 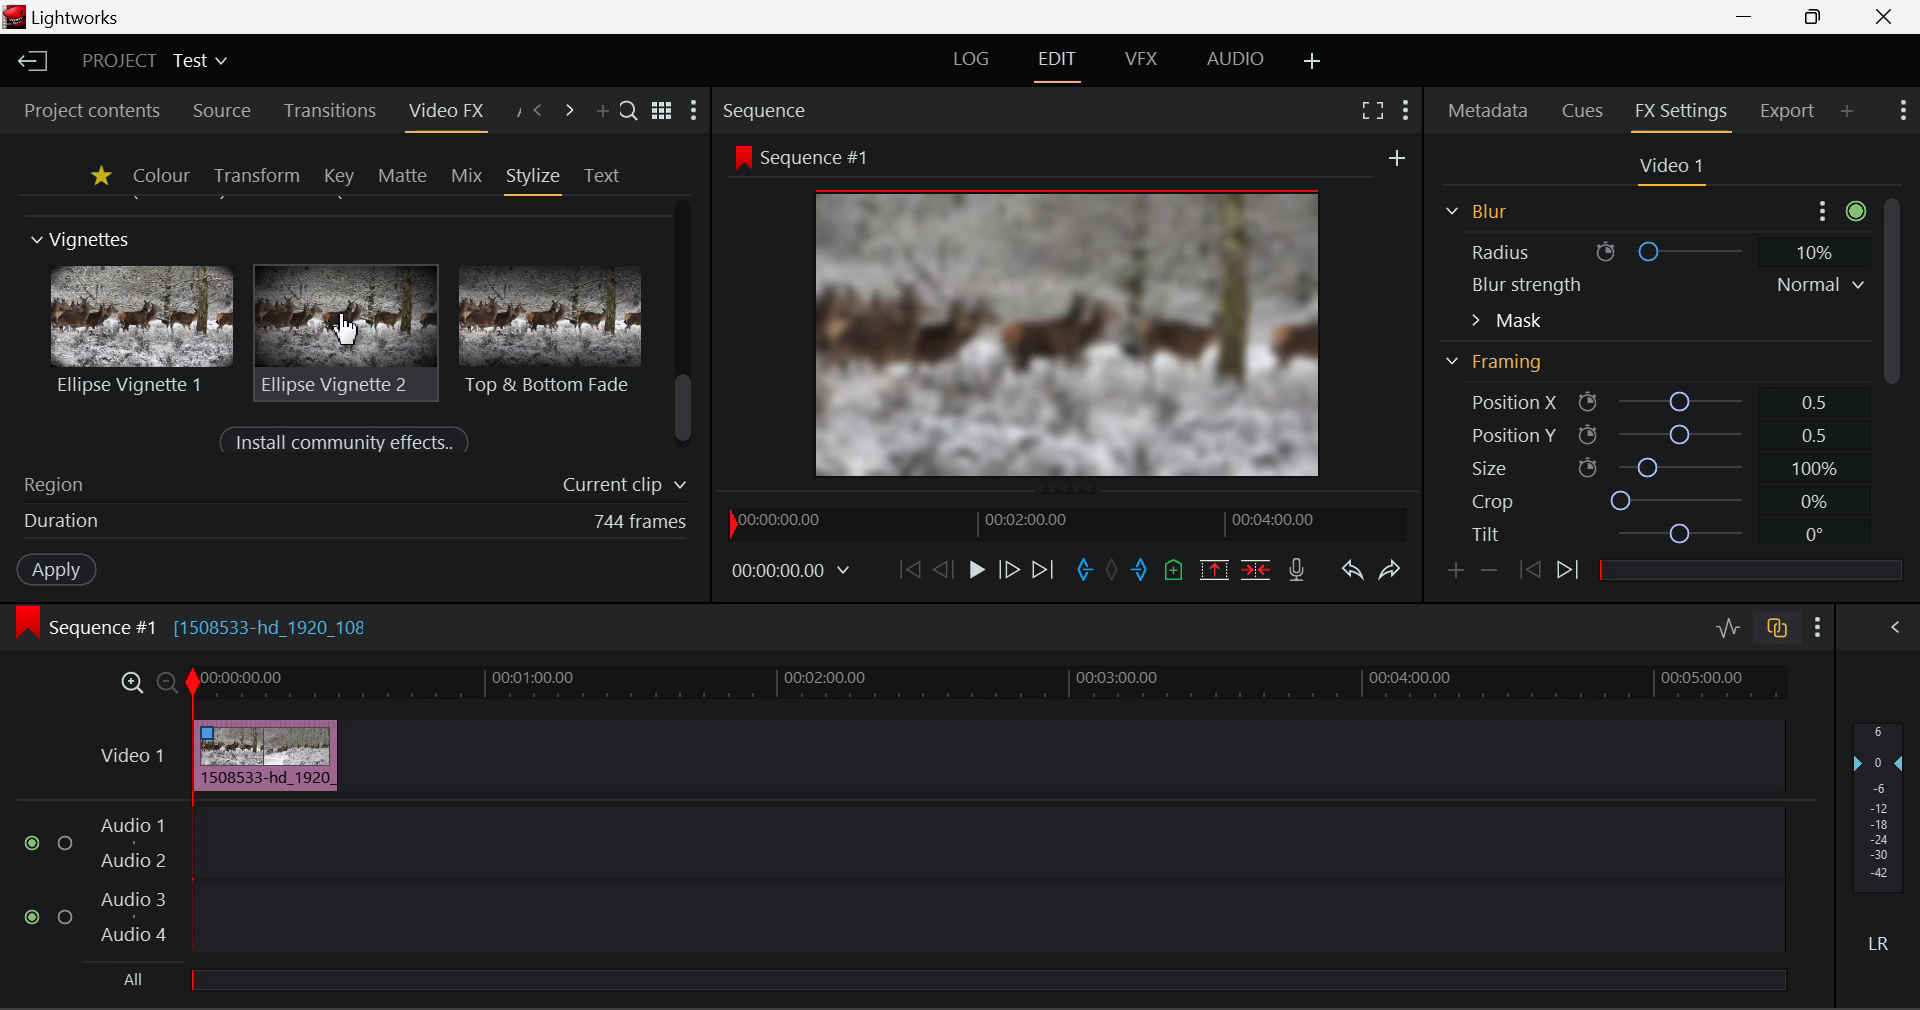 I want to click on Blur strength Normal v, so click(x=1665, y=284).